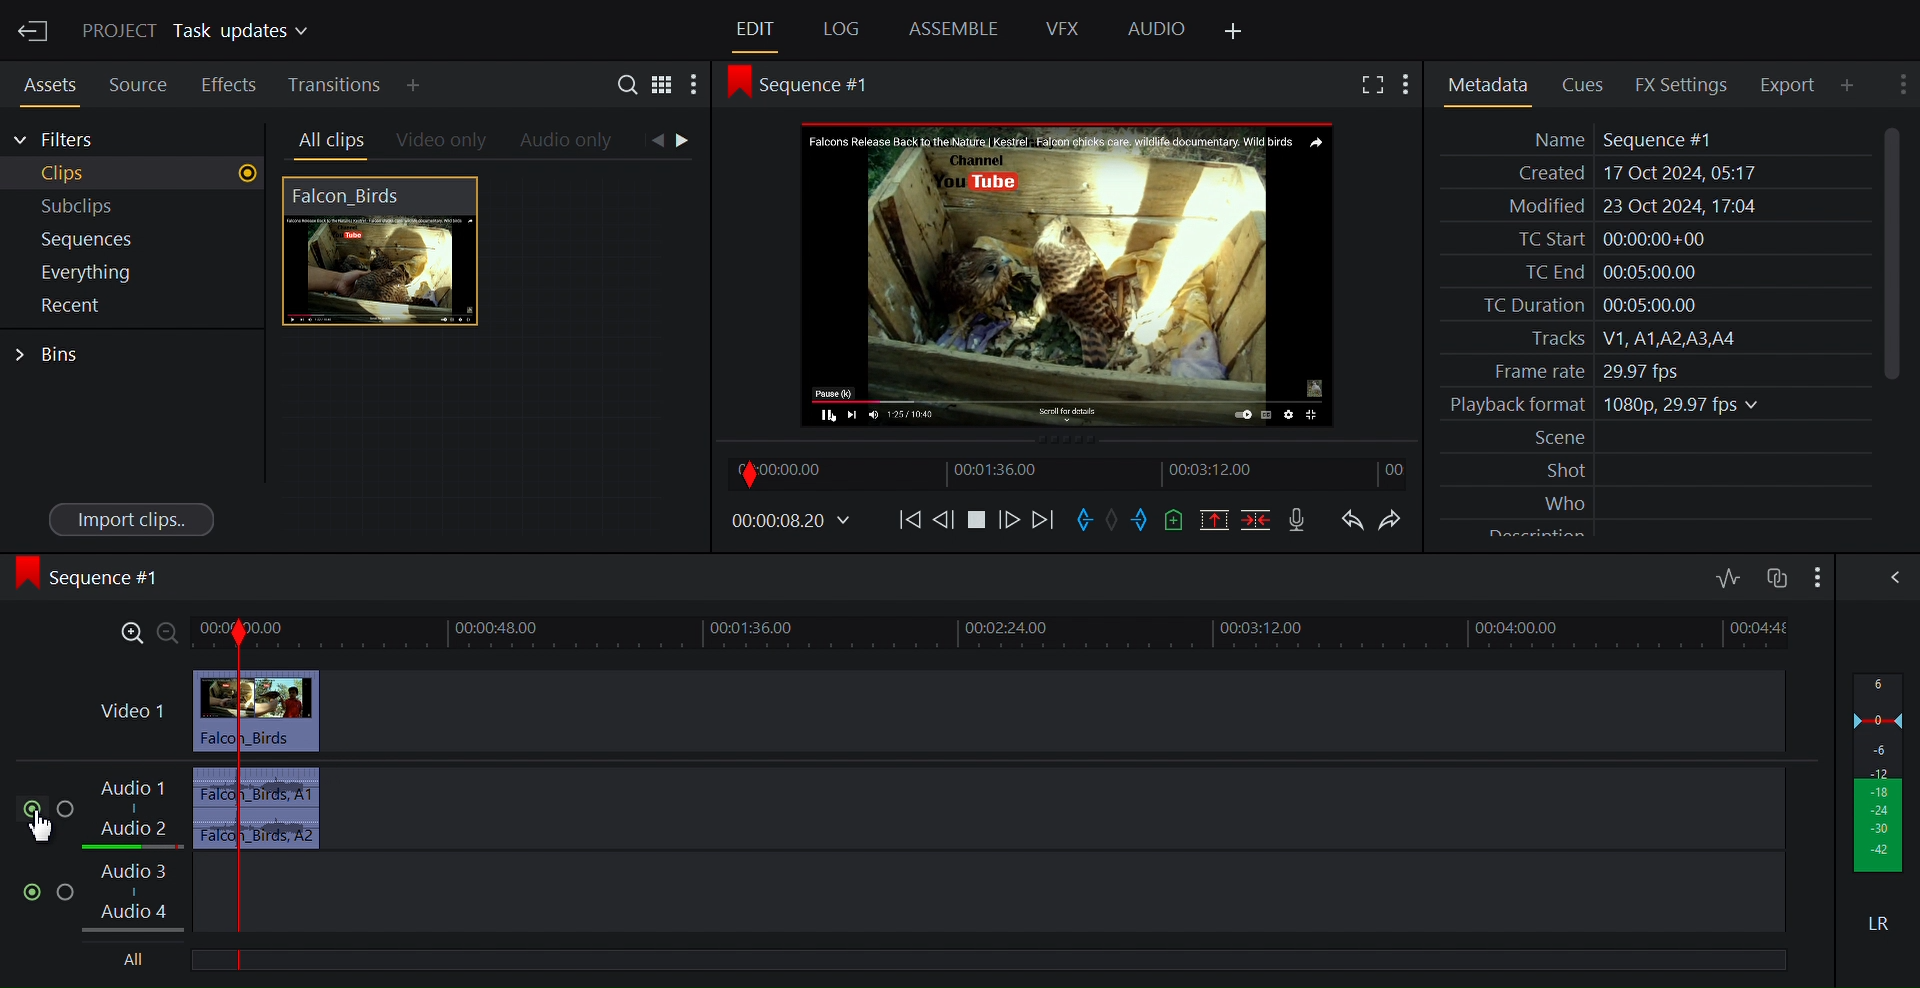  What do you see at coordinates (1064, 28) in the screenshot?
I see `VFX` at bounding box center [1064, 28].